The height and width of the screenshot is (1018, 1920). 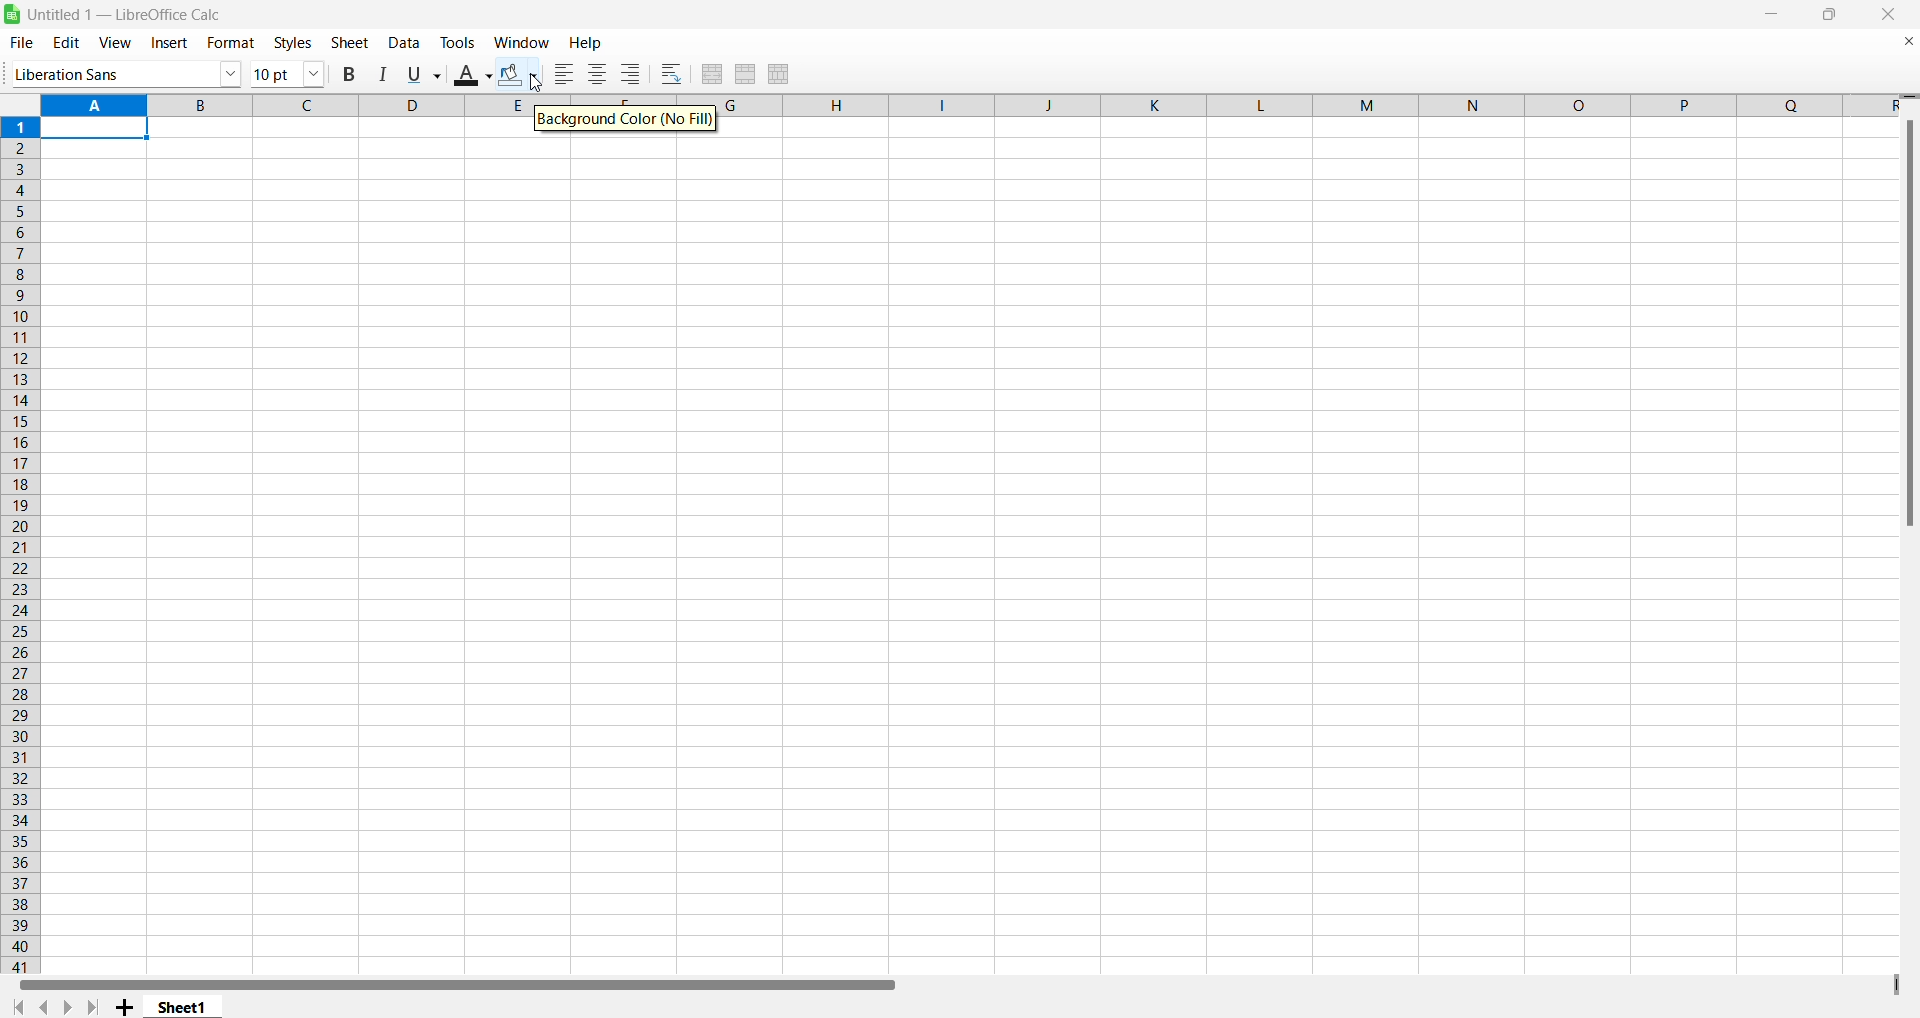 I want to click on text color, so click(x=466, y=73).